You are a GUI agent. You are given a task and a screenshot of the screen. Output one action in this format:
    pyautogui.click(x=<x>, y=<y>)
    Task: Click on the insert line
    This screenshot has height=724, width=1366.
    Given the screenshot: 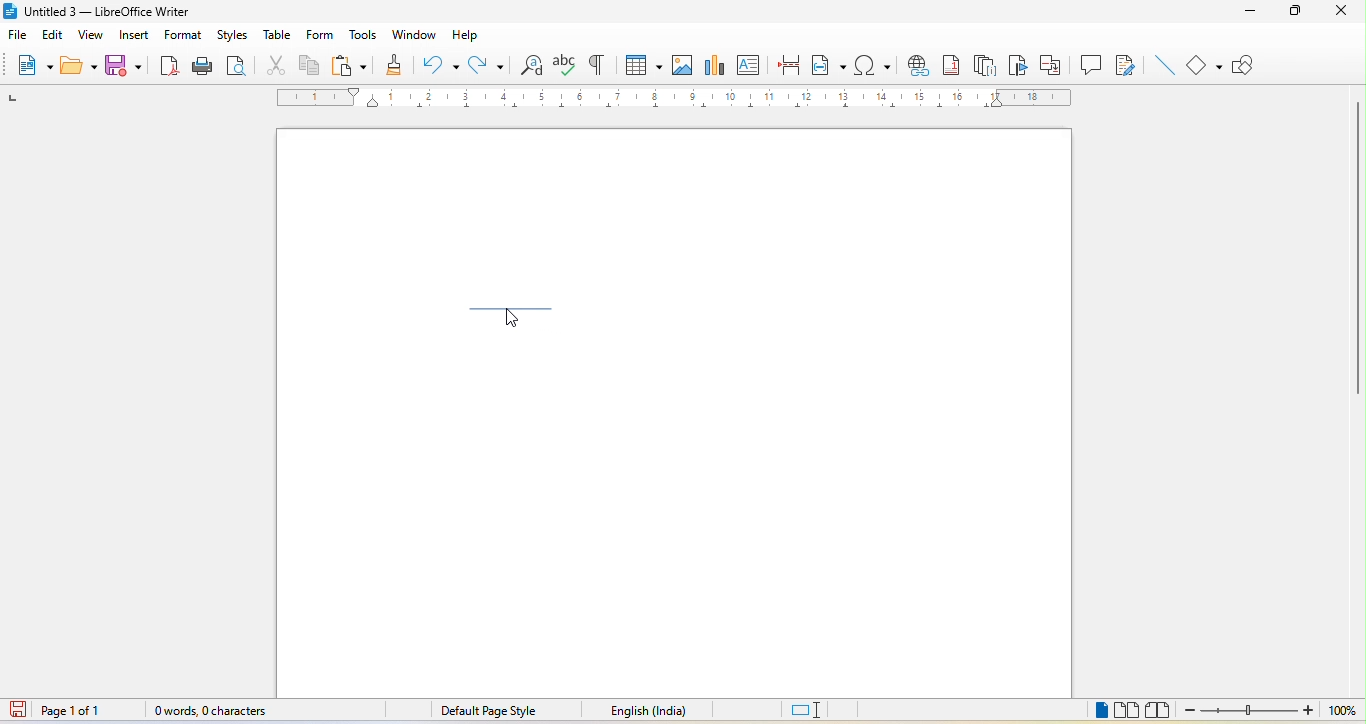 What is the action you would take?
    pyautogui.click(x=513, y=314)
    